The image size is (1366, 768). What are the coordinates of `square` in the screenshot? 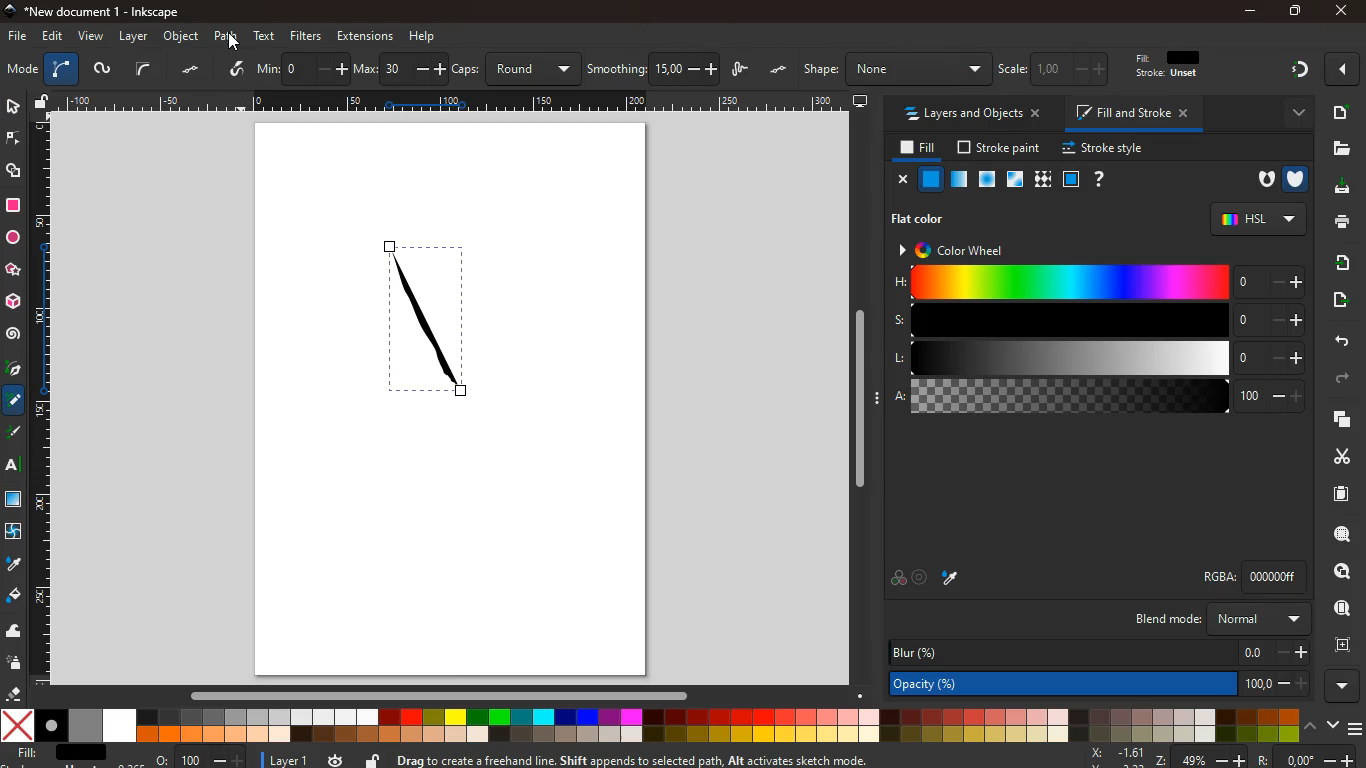 It's located at (1071, 181).